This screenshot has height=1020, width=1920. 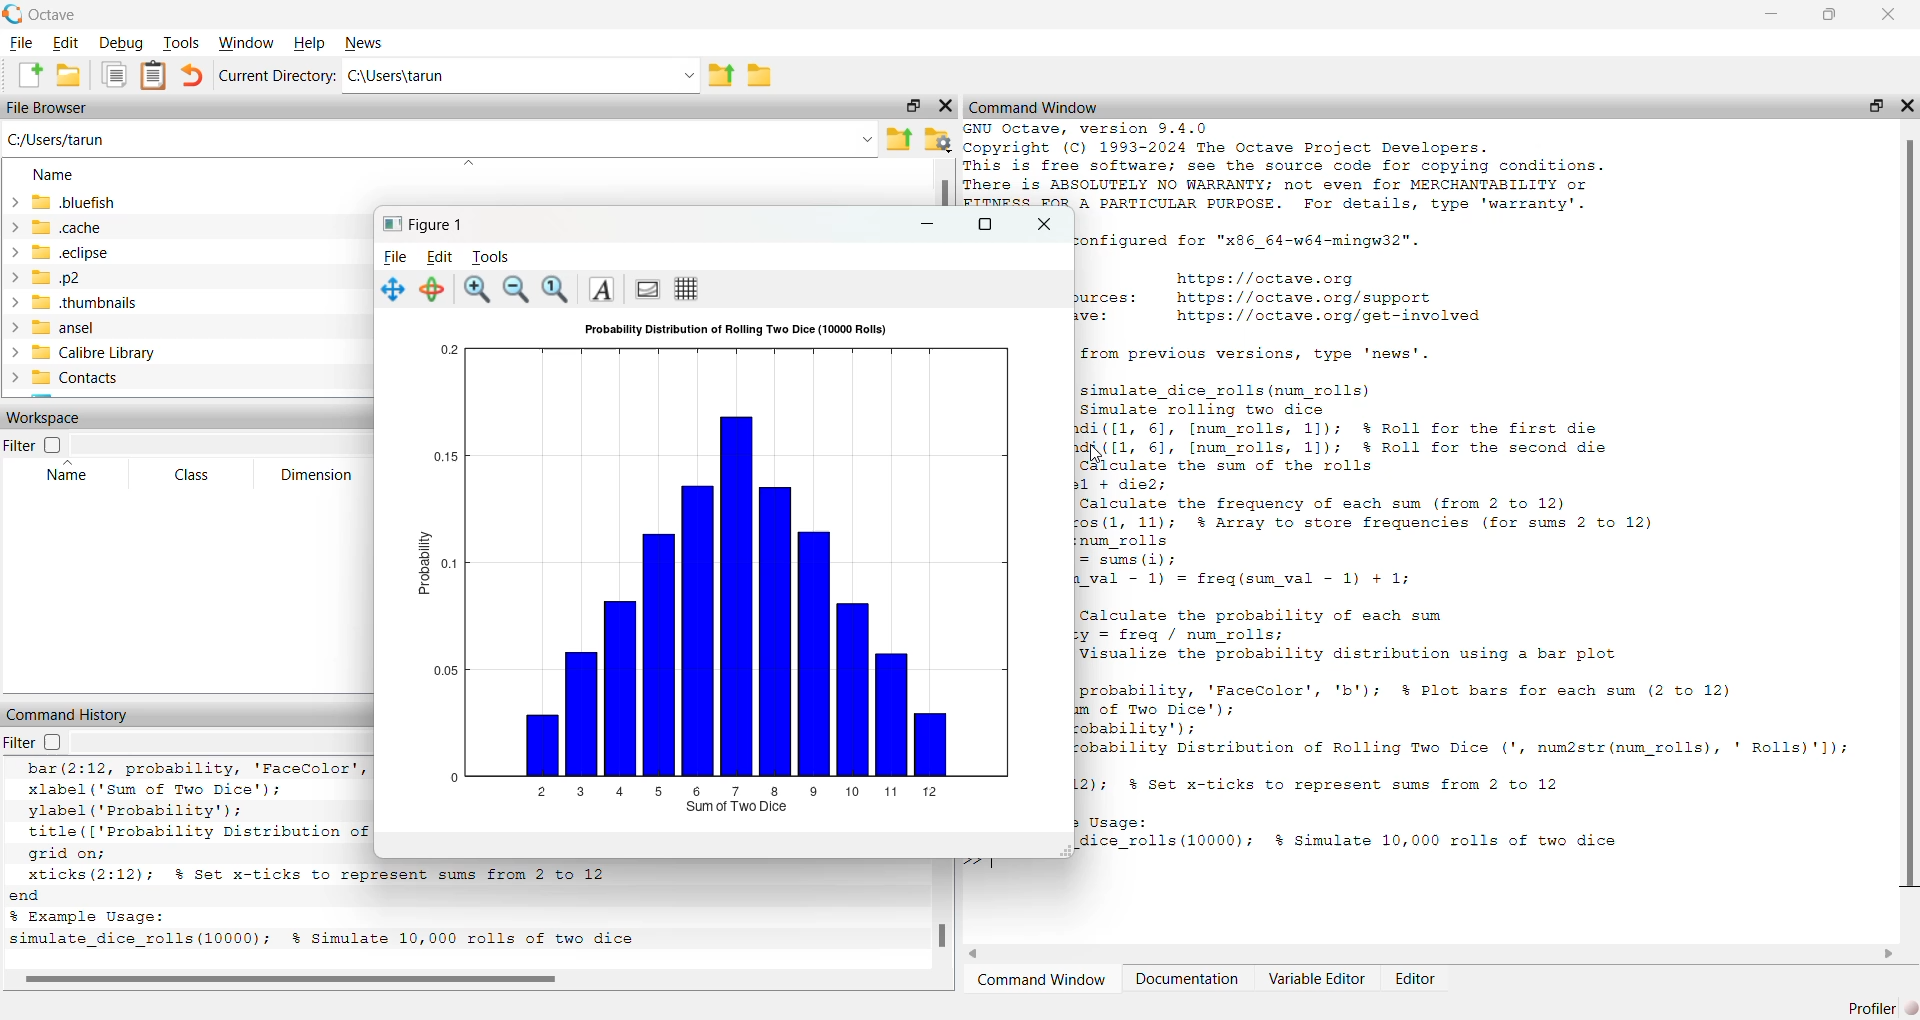 What do you see at coordinates (393, 257) in the screenshot?
I see `File` at bounding box center [393, 257].